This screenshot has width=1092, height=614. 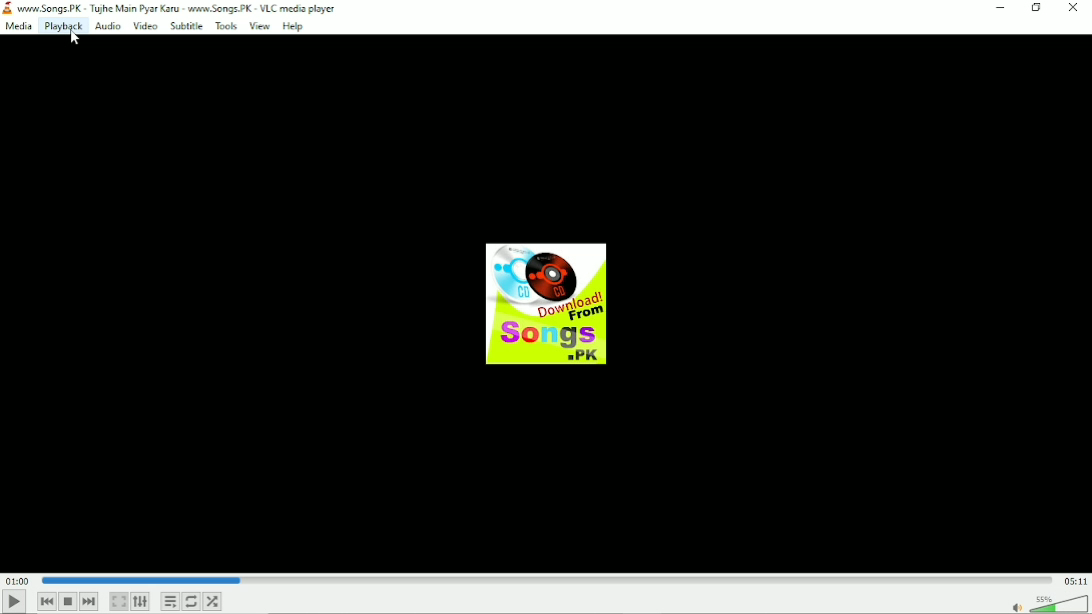 What do you see at coordinates (192, 602) in the screenshot?
I see `Toggle between loop all, loop one and no loop` at bounding box center [192, 602].